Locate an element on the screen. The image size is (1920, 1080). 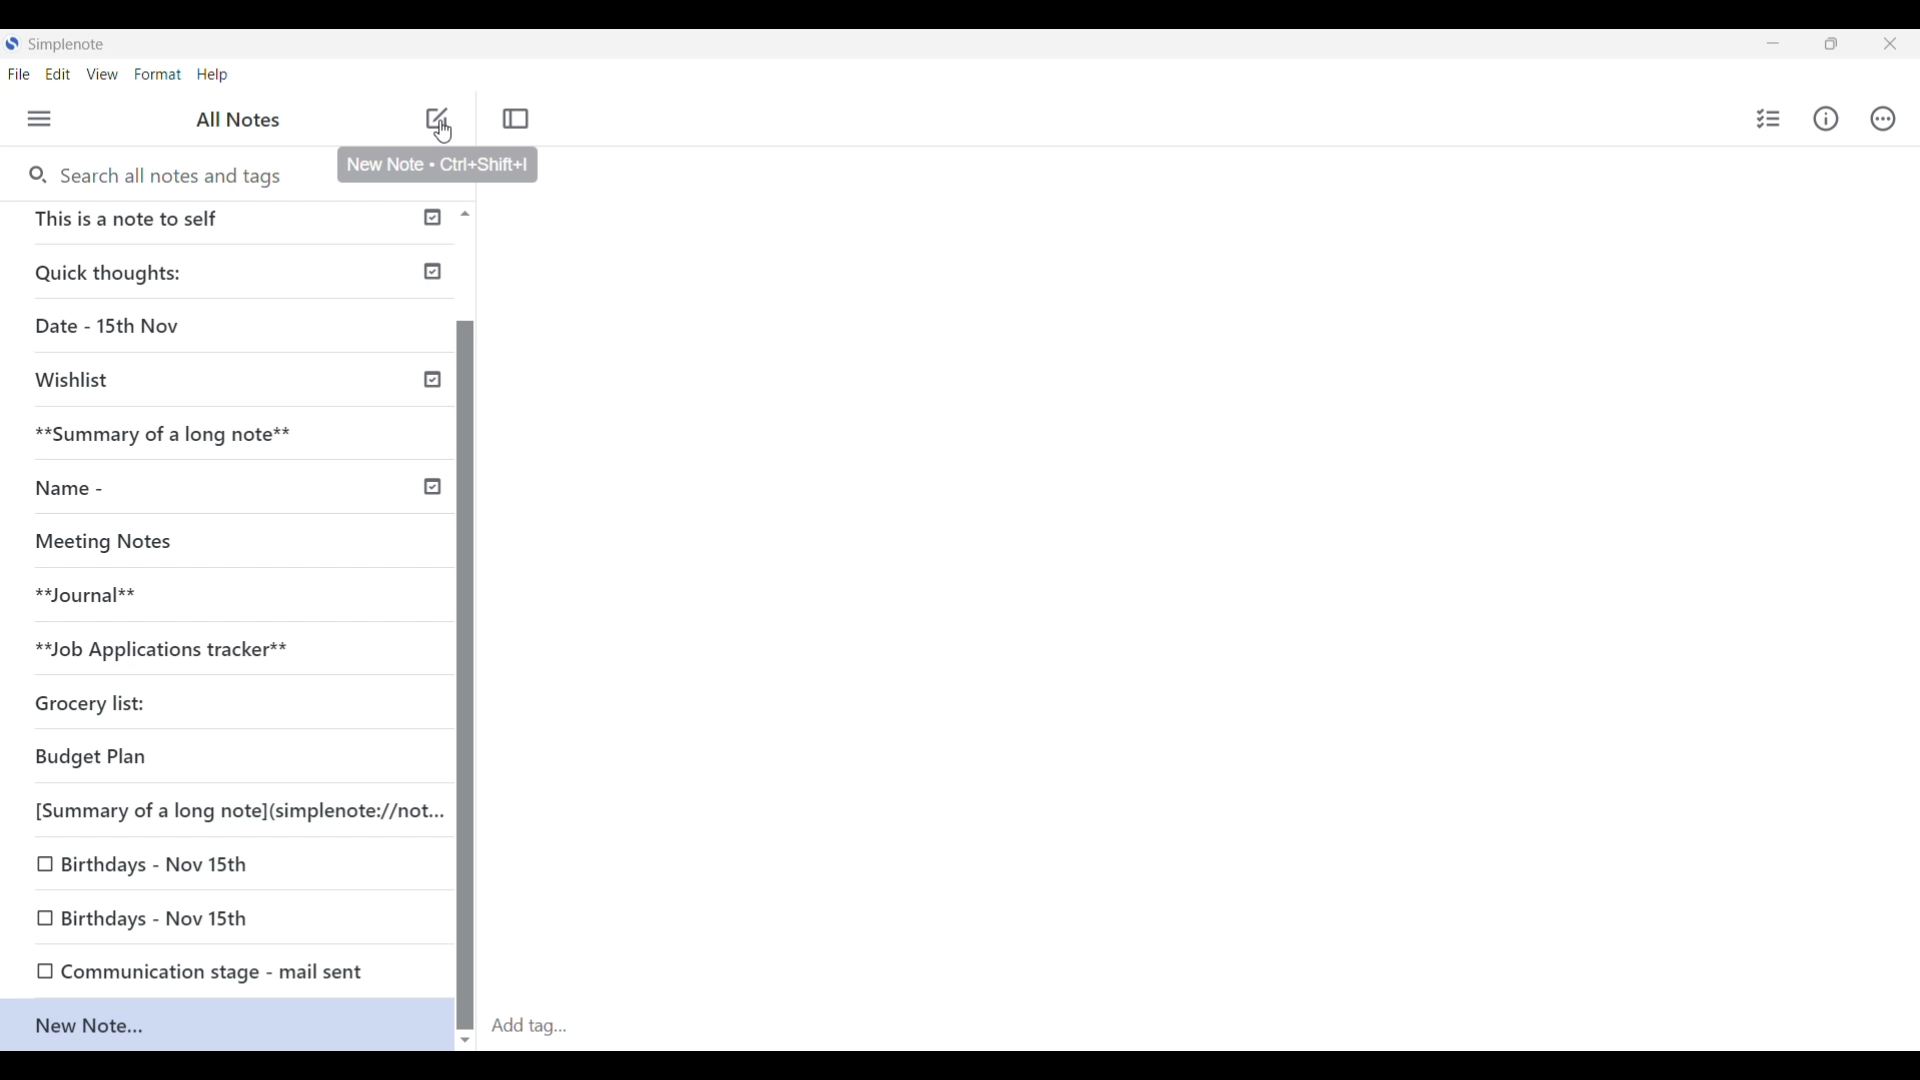
Software name is located at coordinates (68, 45).